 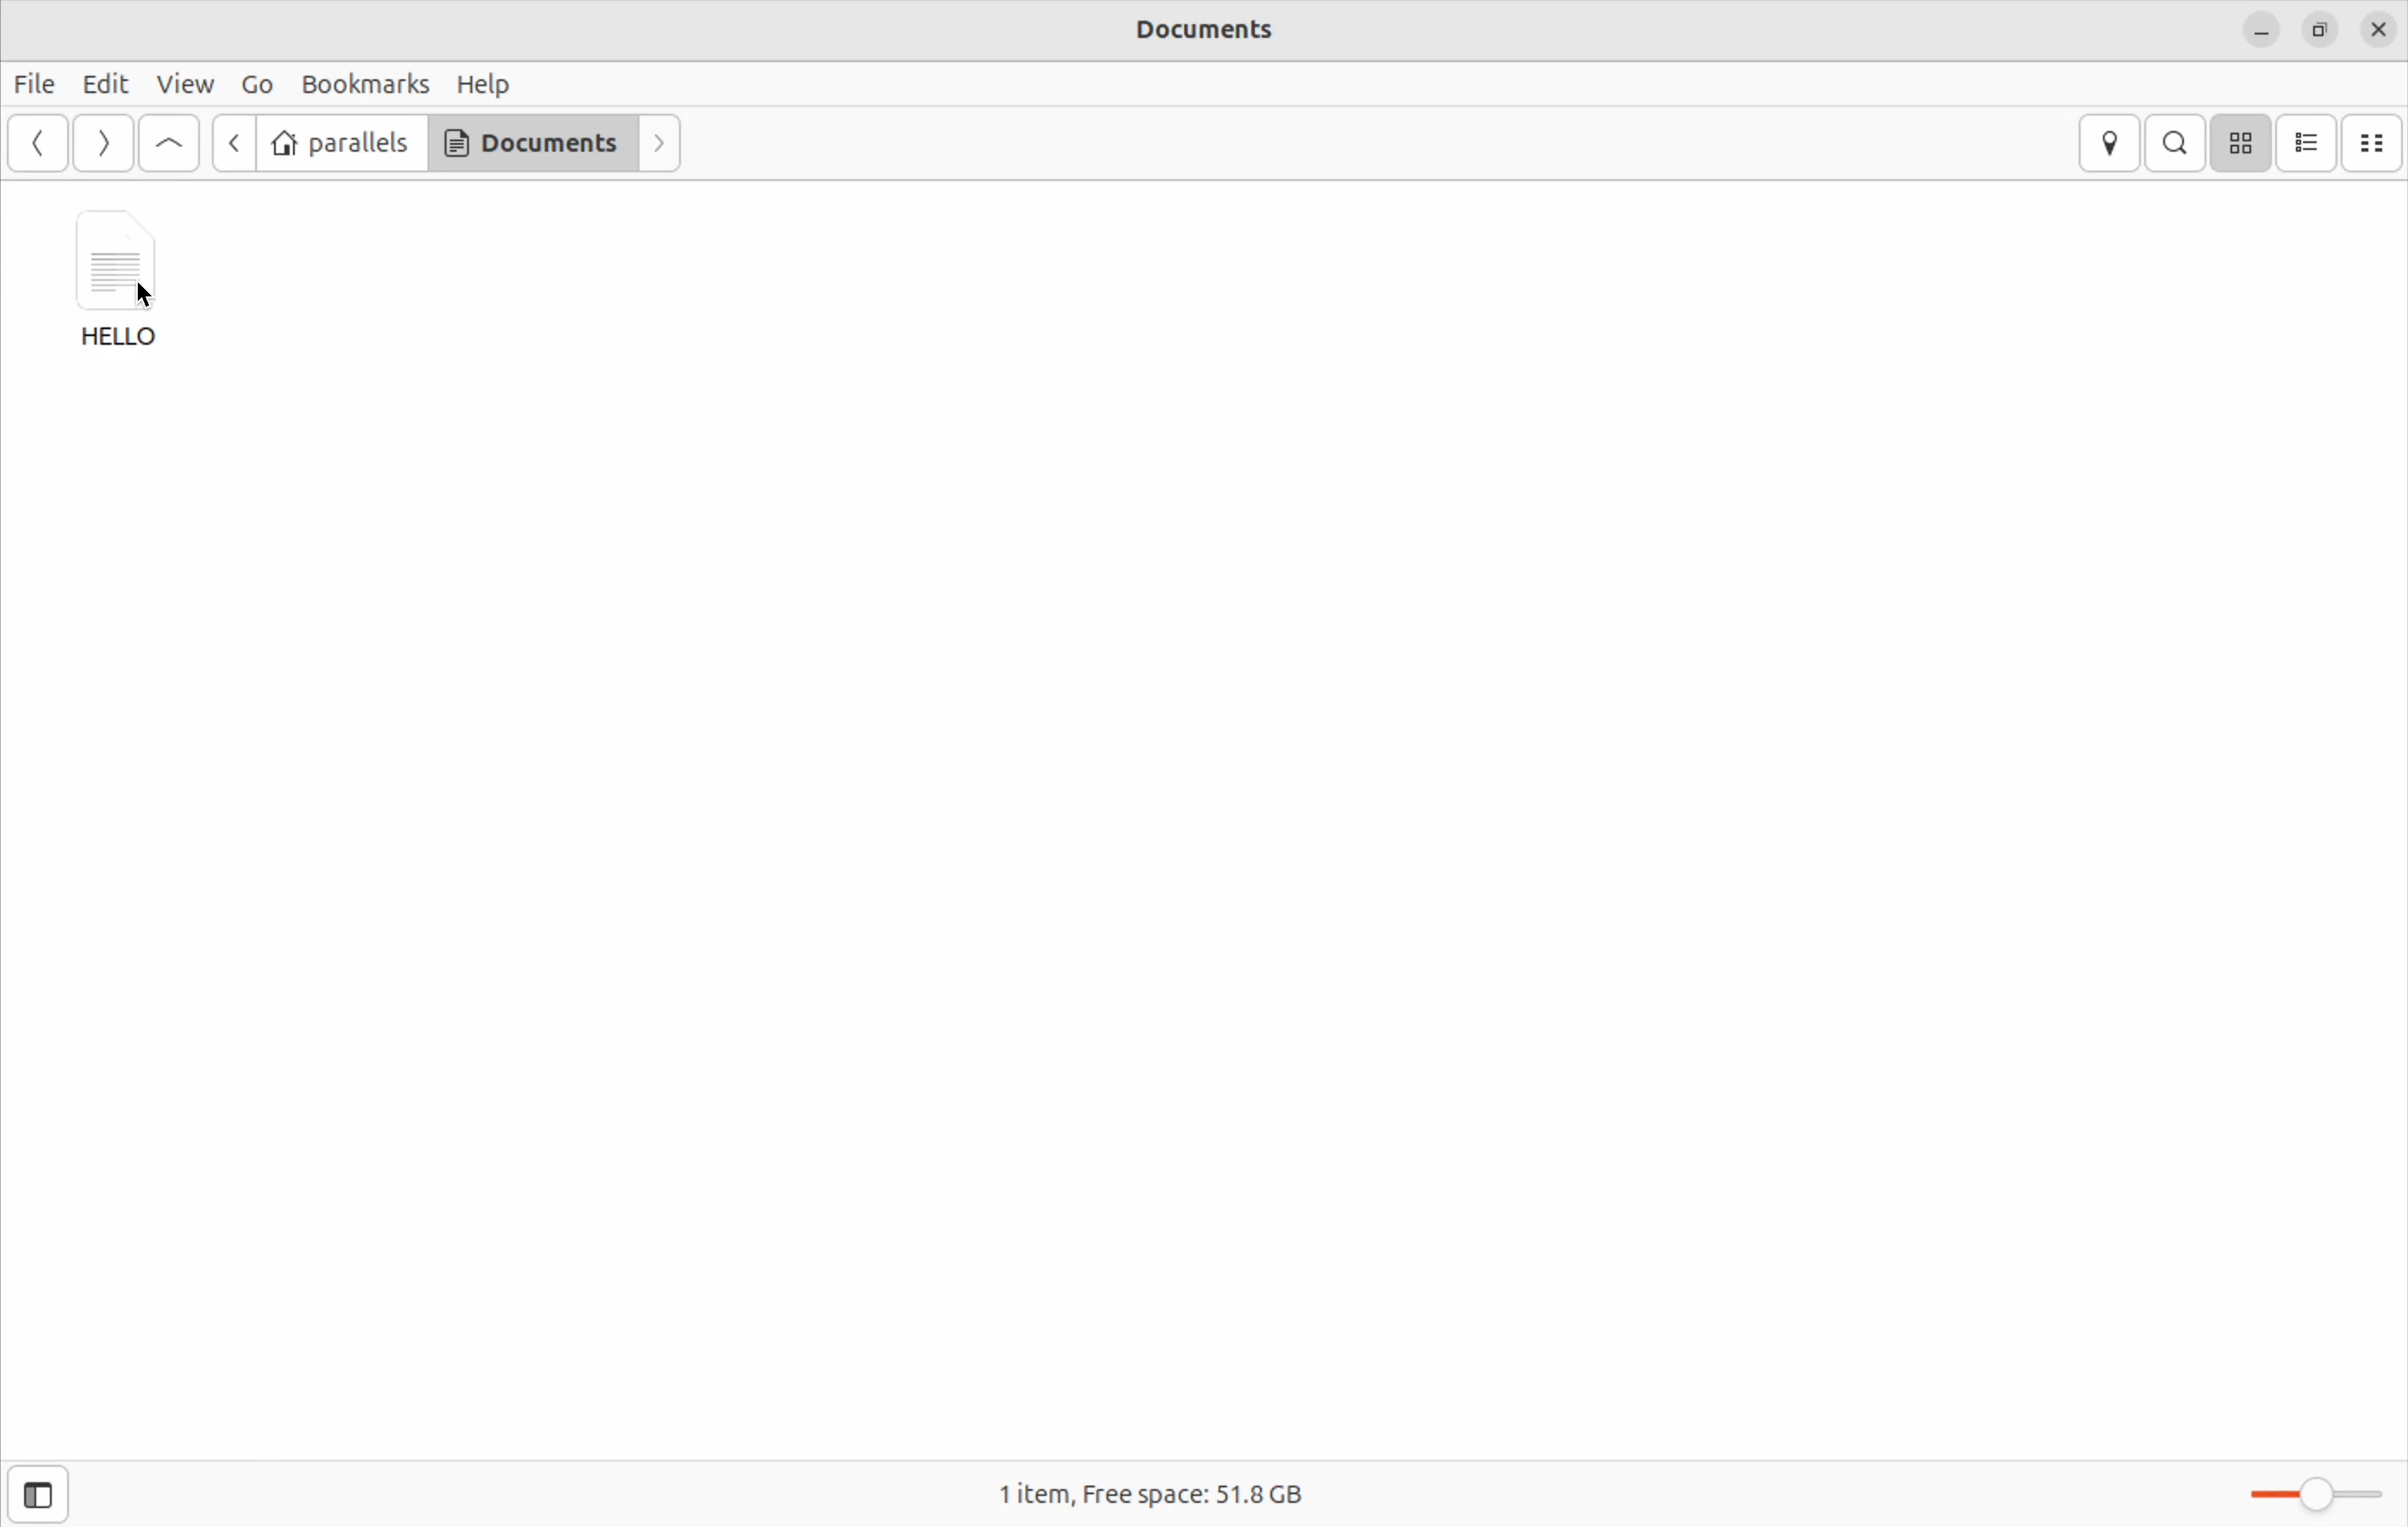 I want to click on minimize, so click(x=2260, y=32).